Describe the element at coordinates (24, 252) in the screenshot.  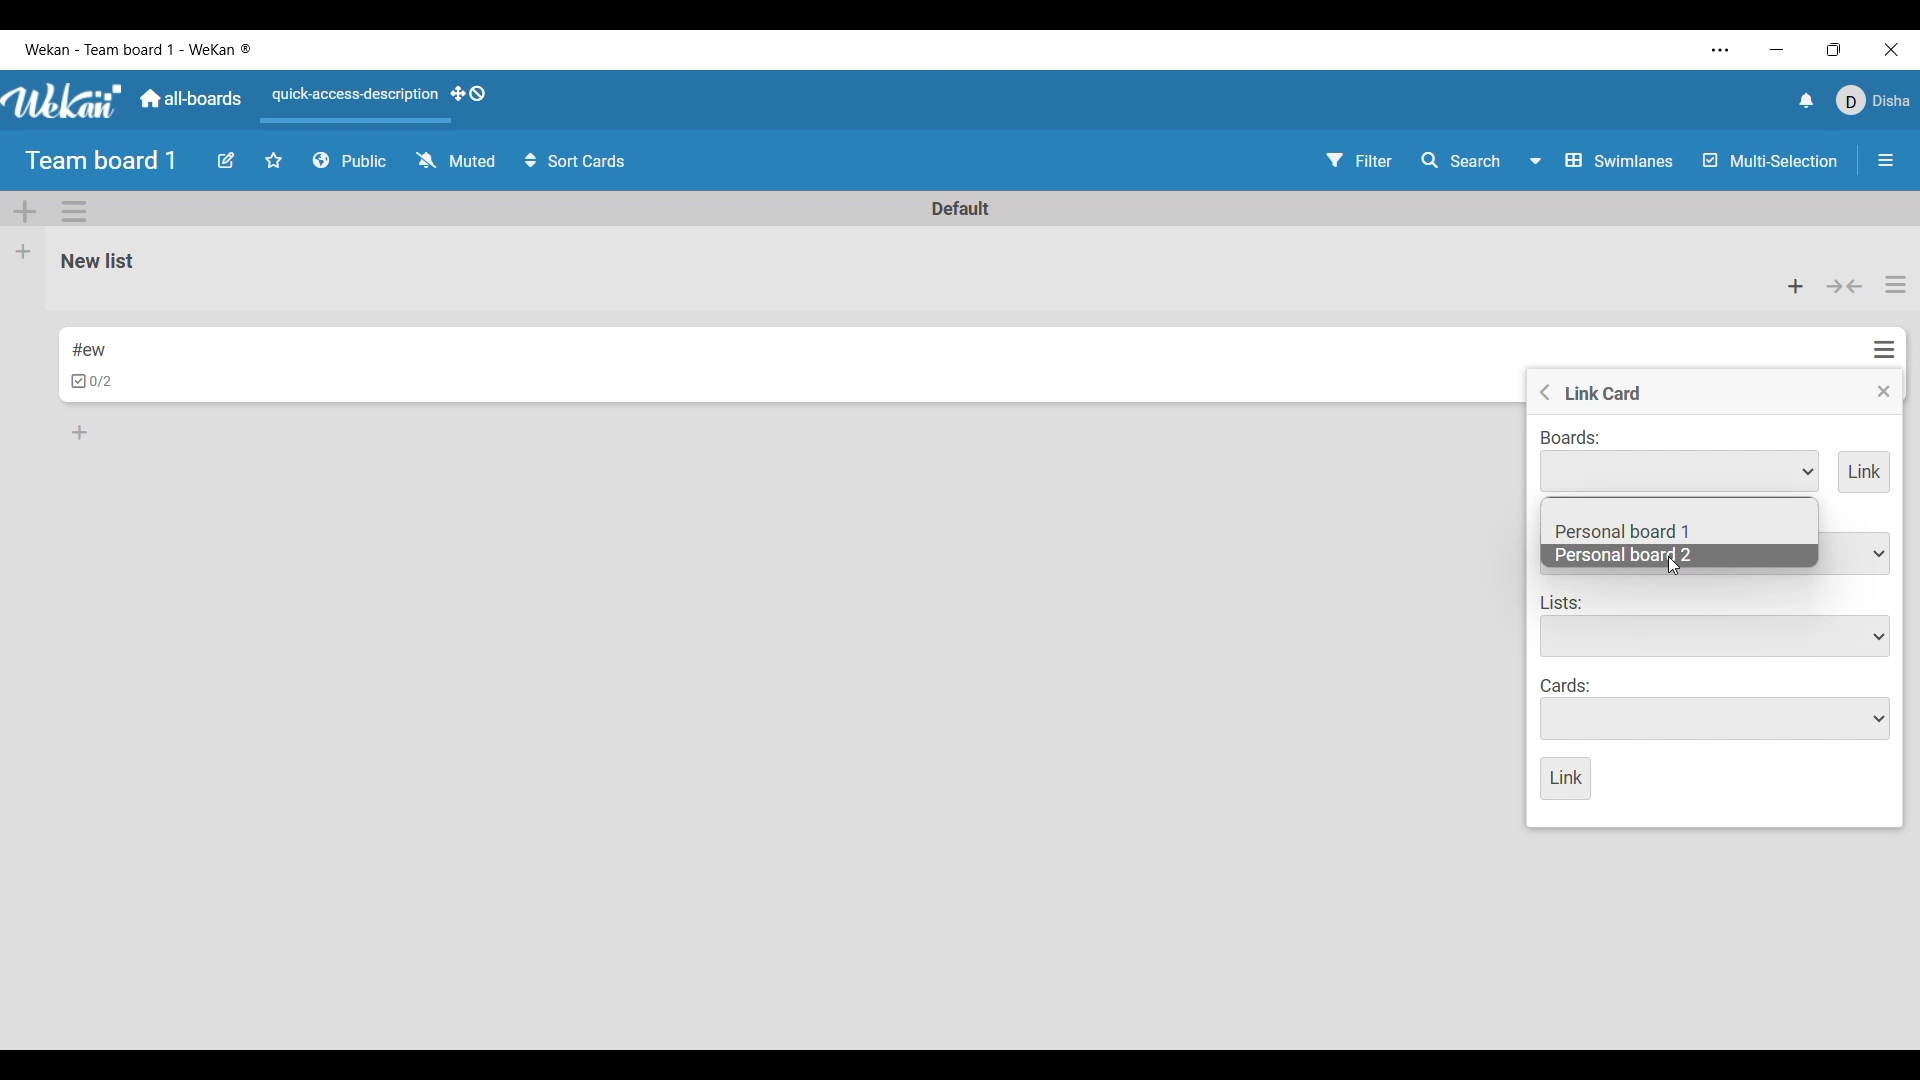
I see `Add list` at that location.